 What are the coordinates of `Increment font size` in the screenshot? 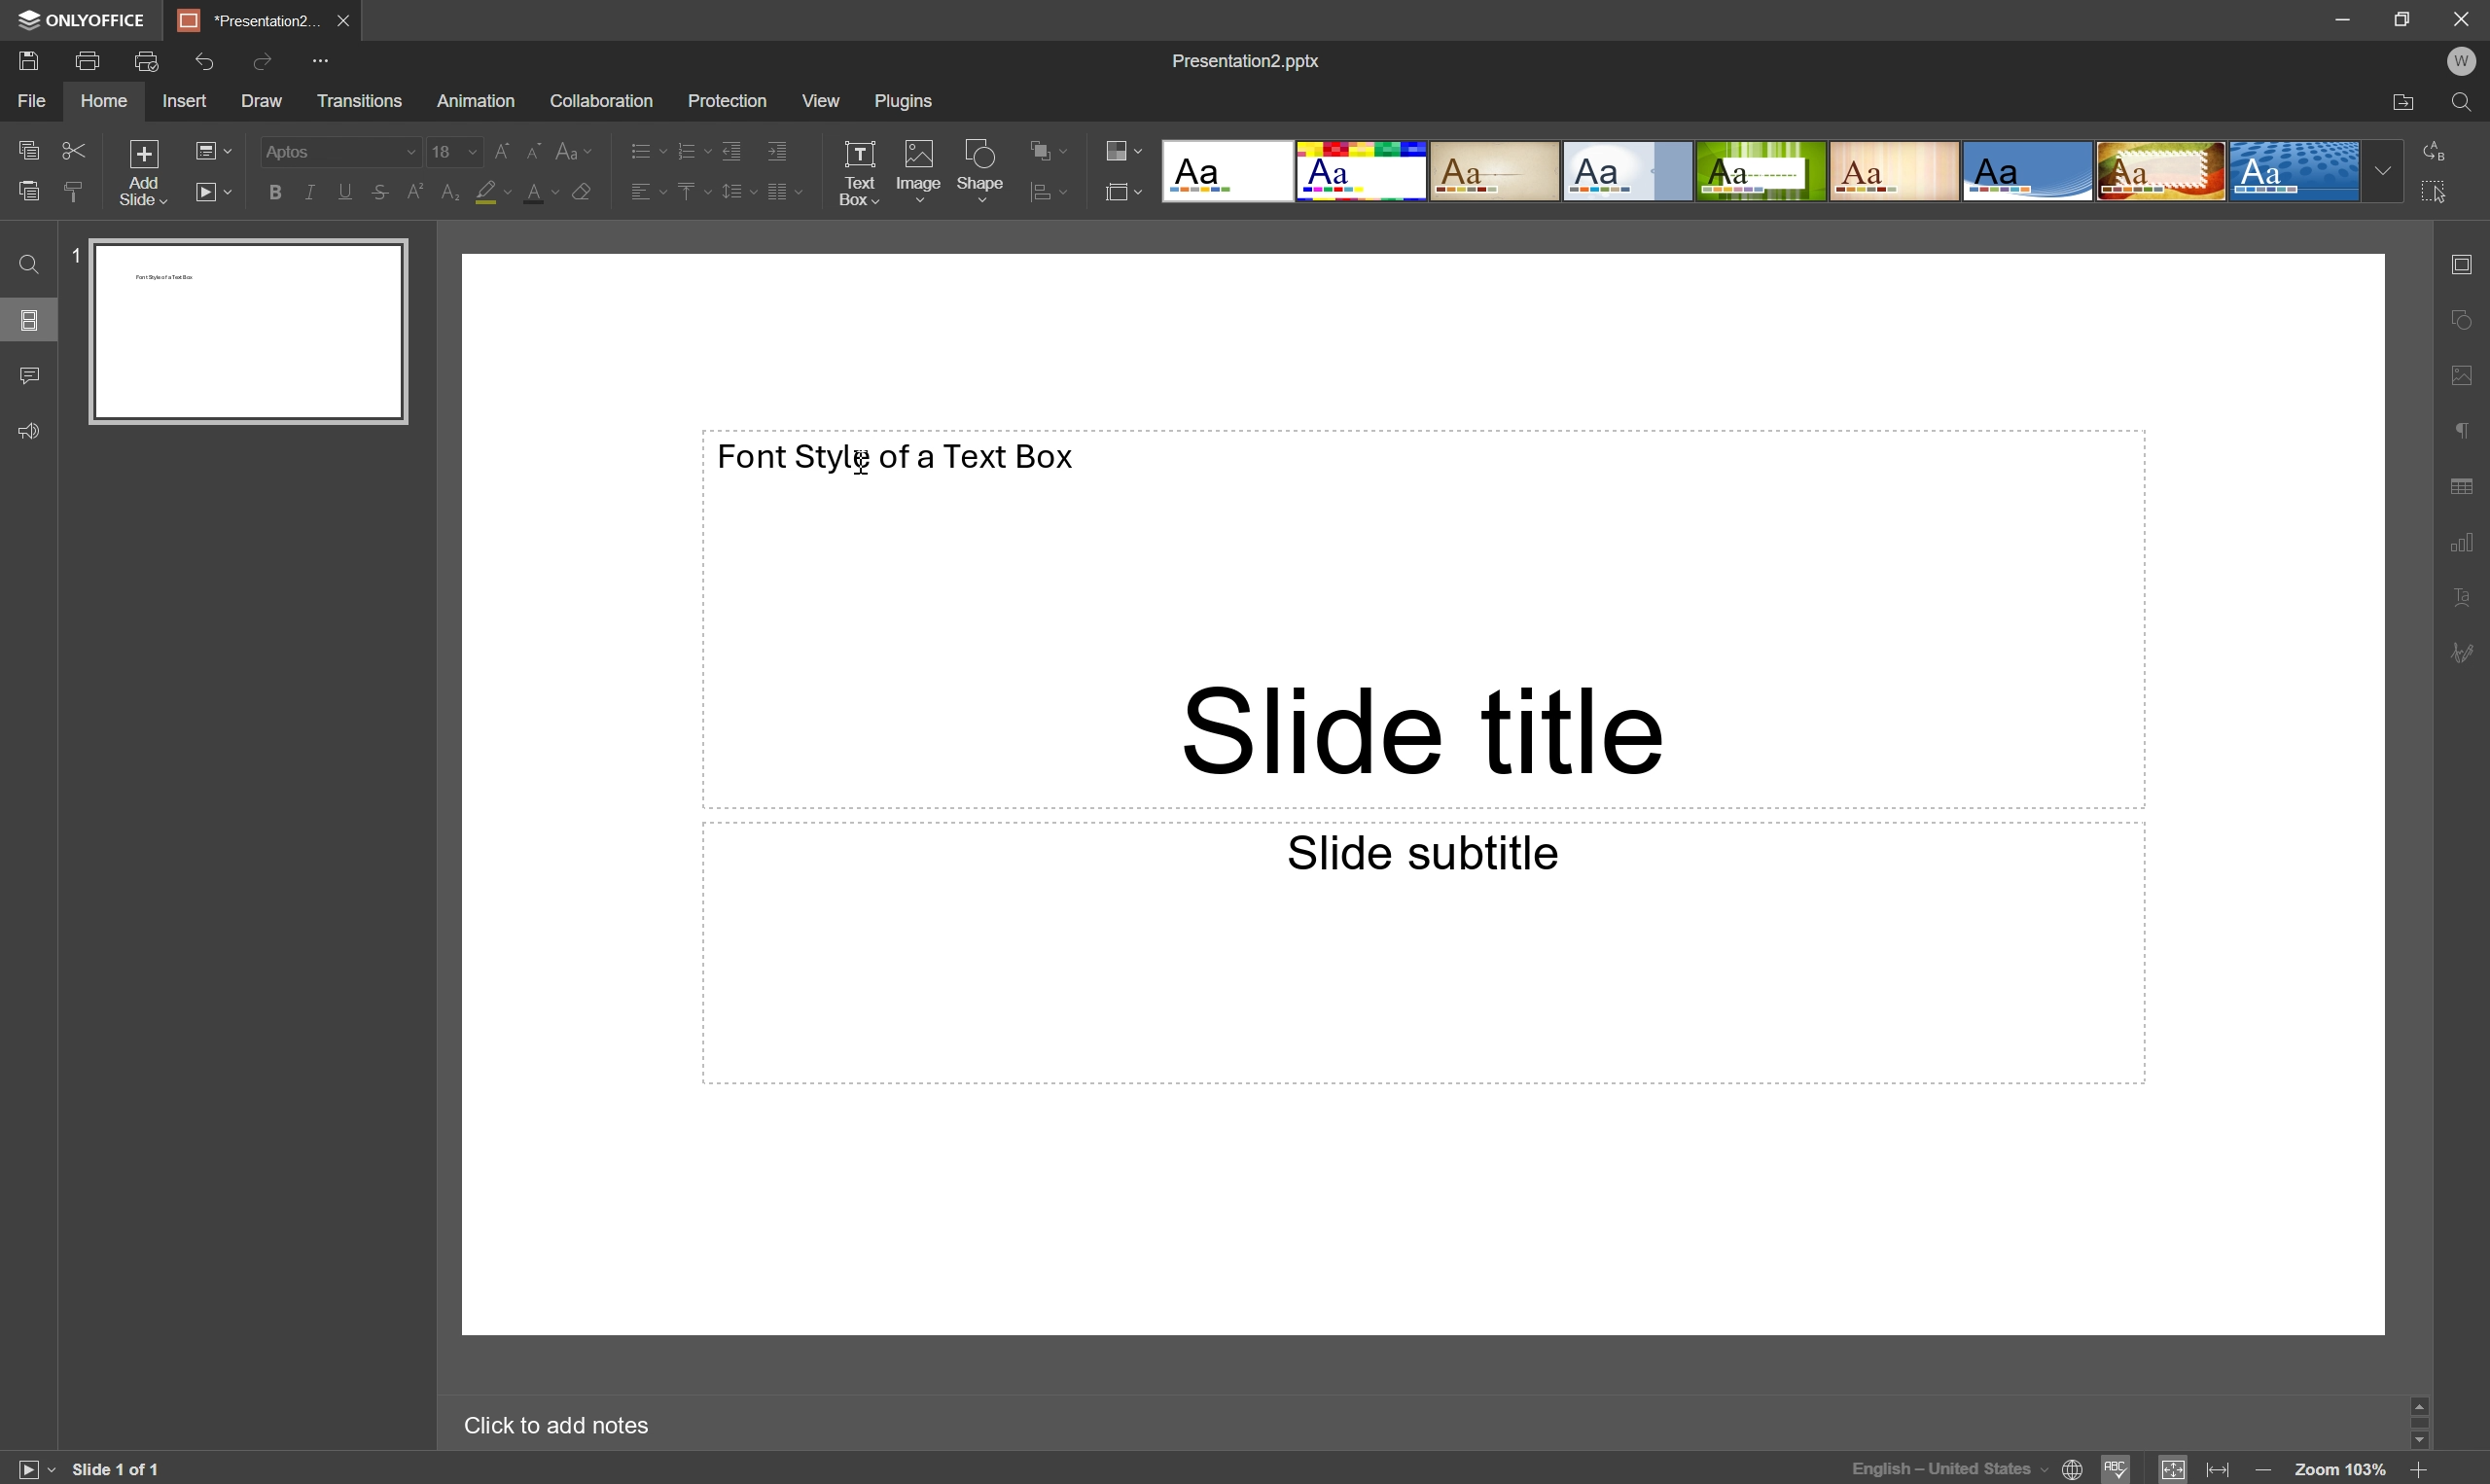 It's located at (506, 149).